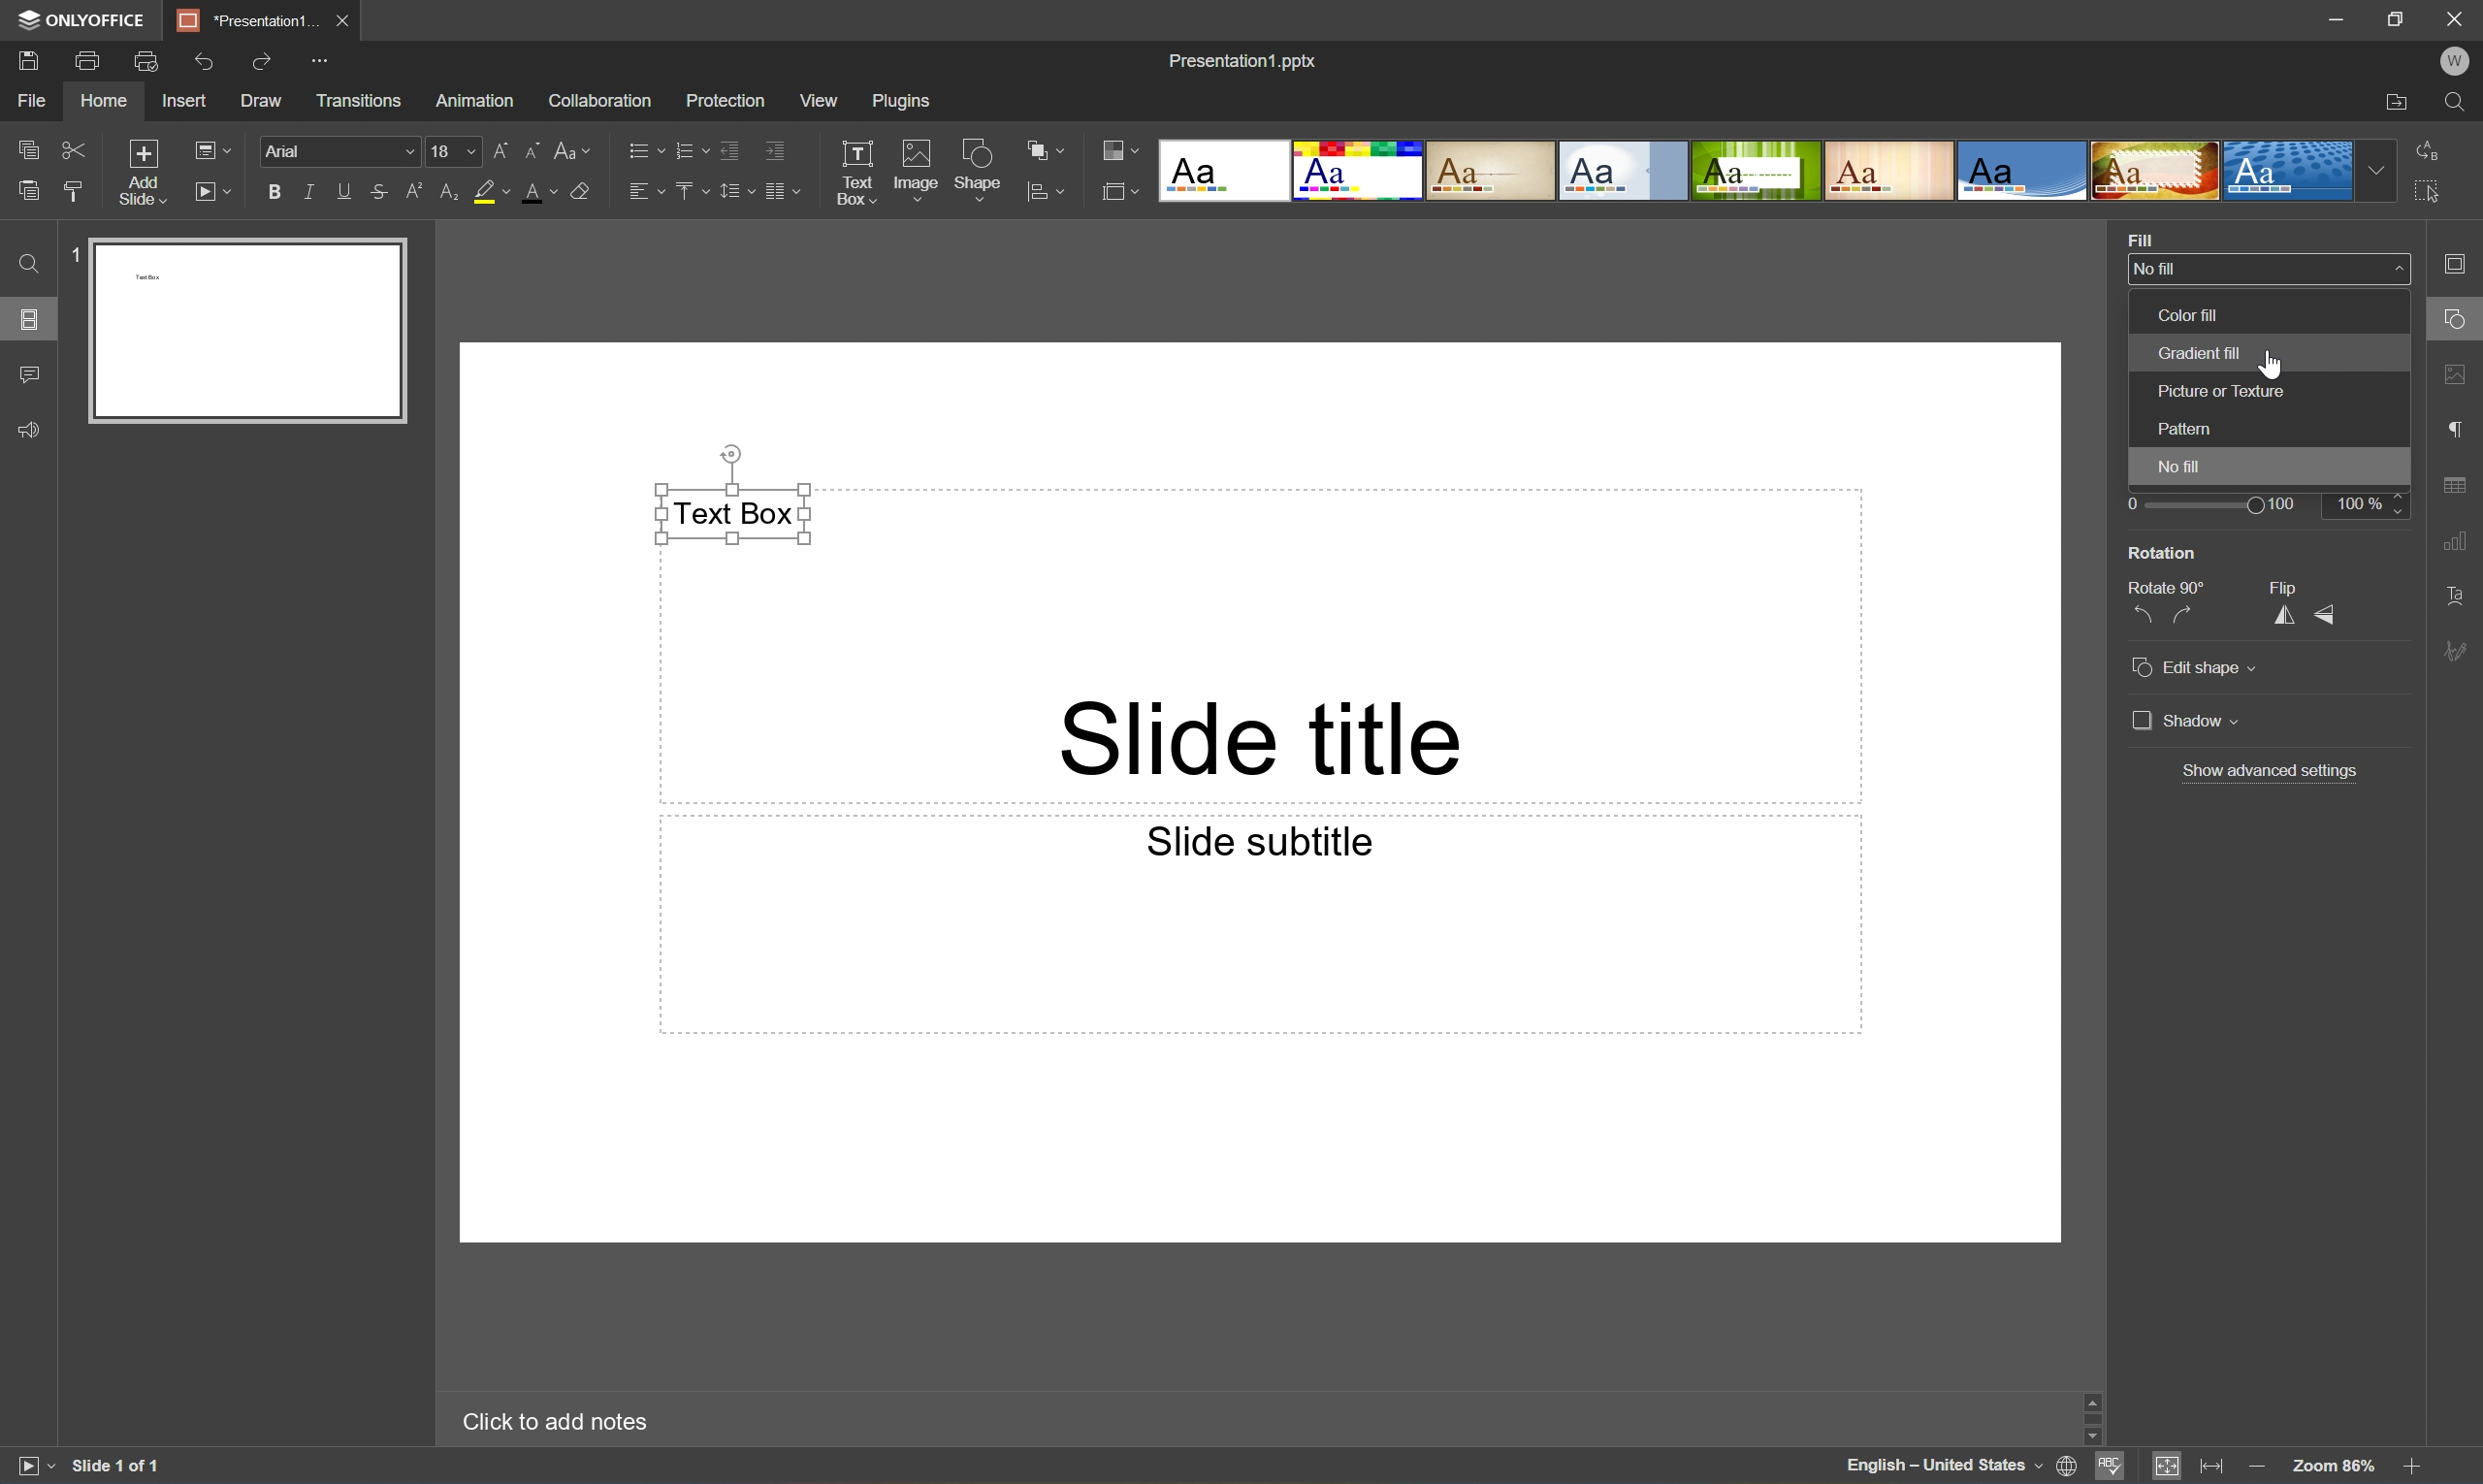 The height and width of the screenshot is (1484, 2483). I want to click on Rotate 90°, so click(2165, 584).